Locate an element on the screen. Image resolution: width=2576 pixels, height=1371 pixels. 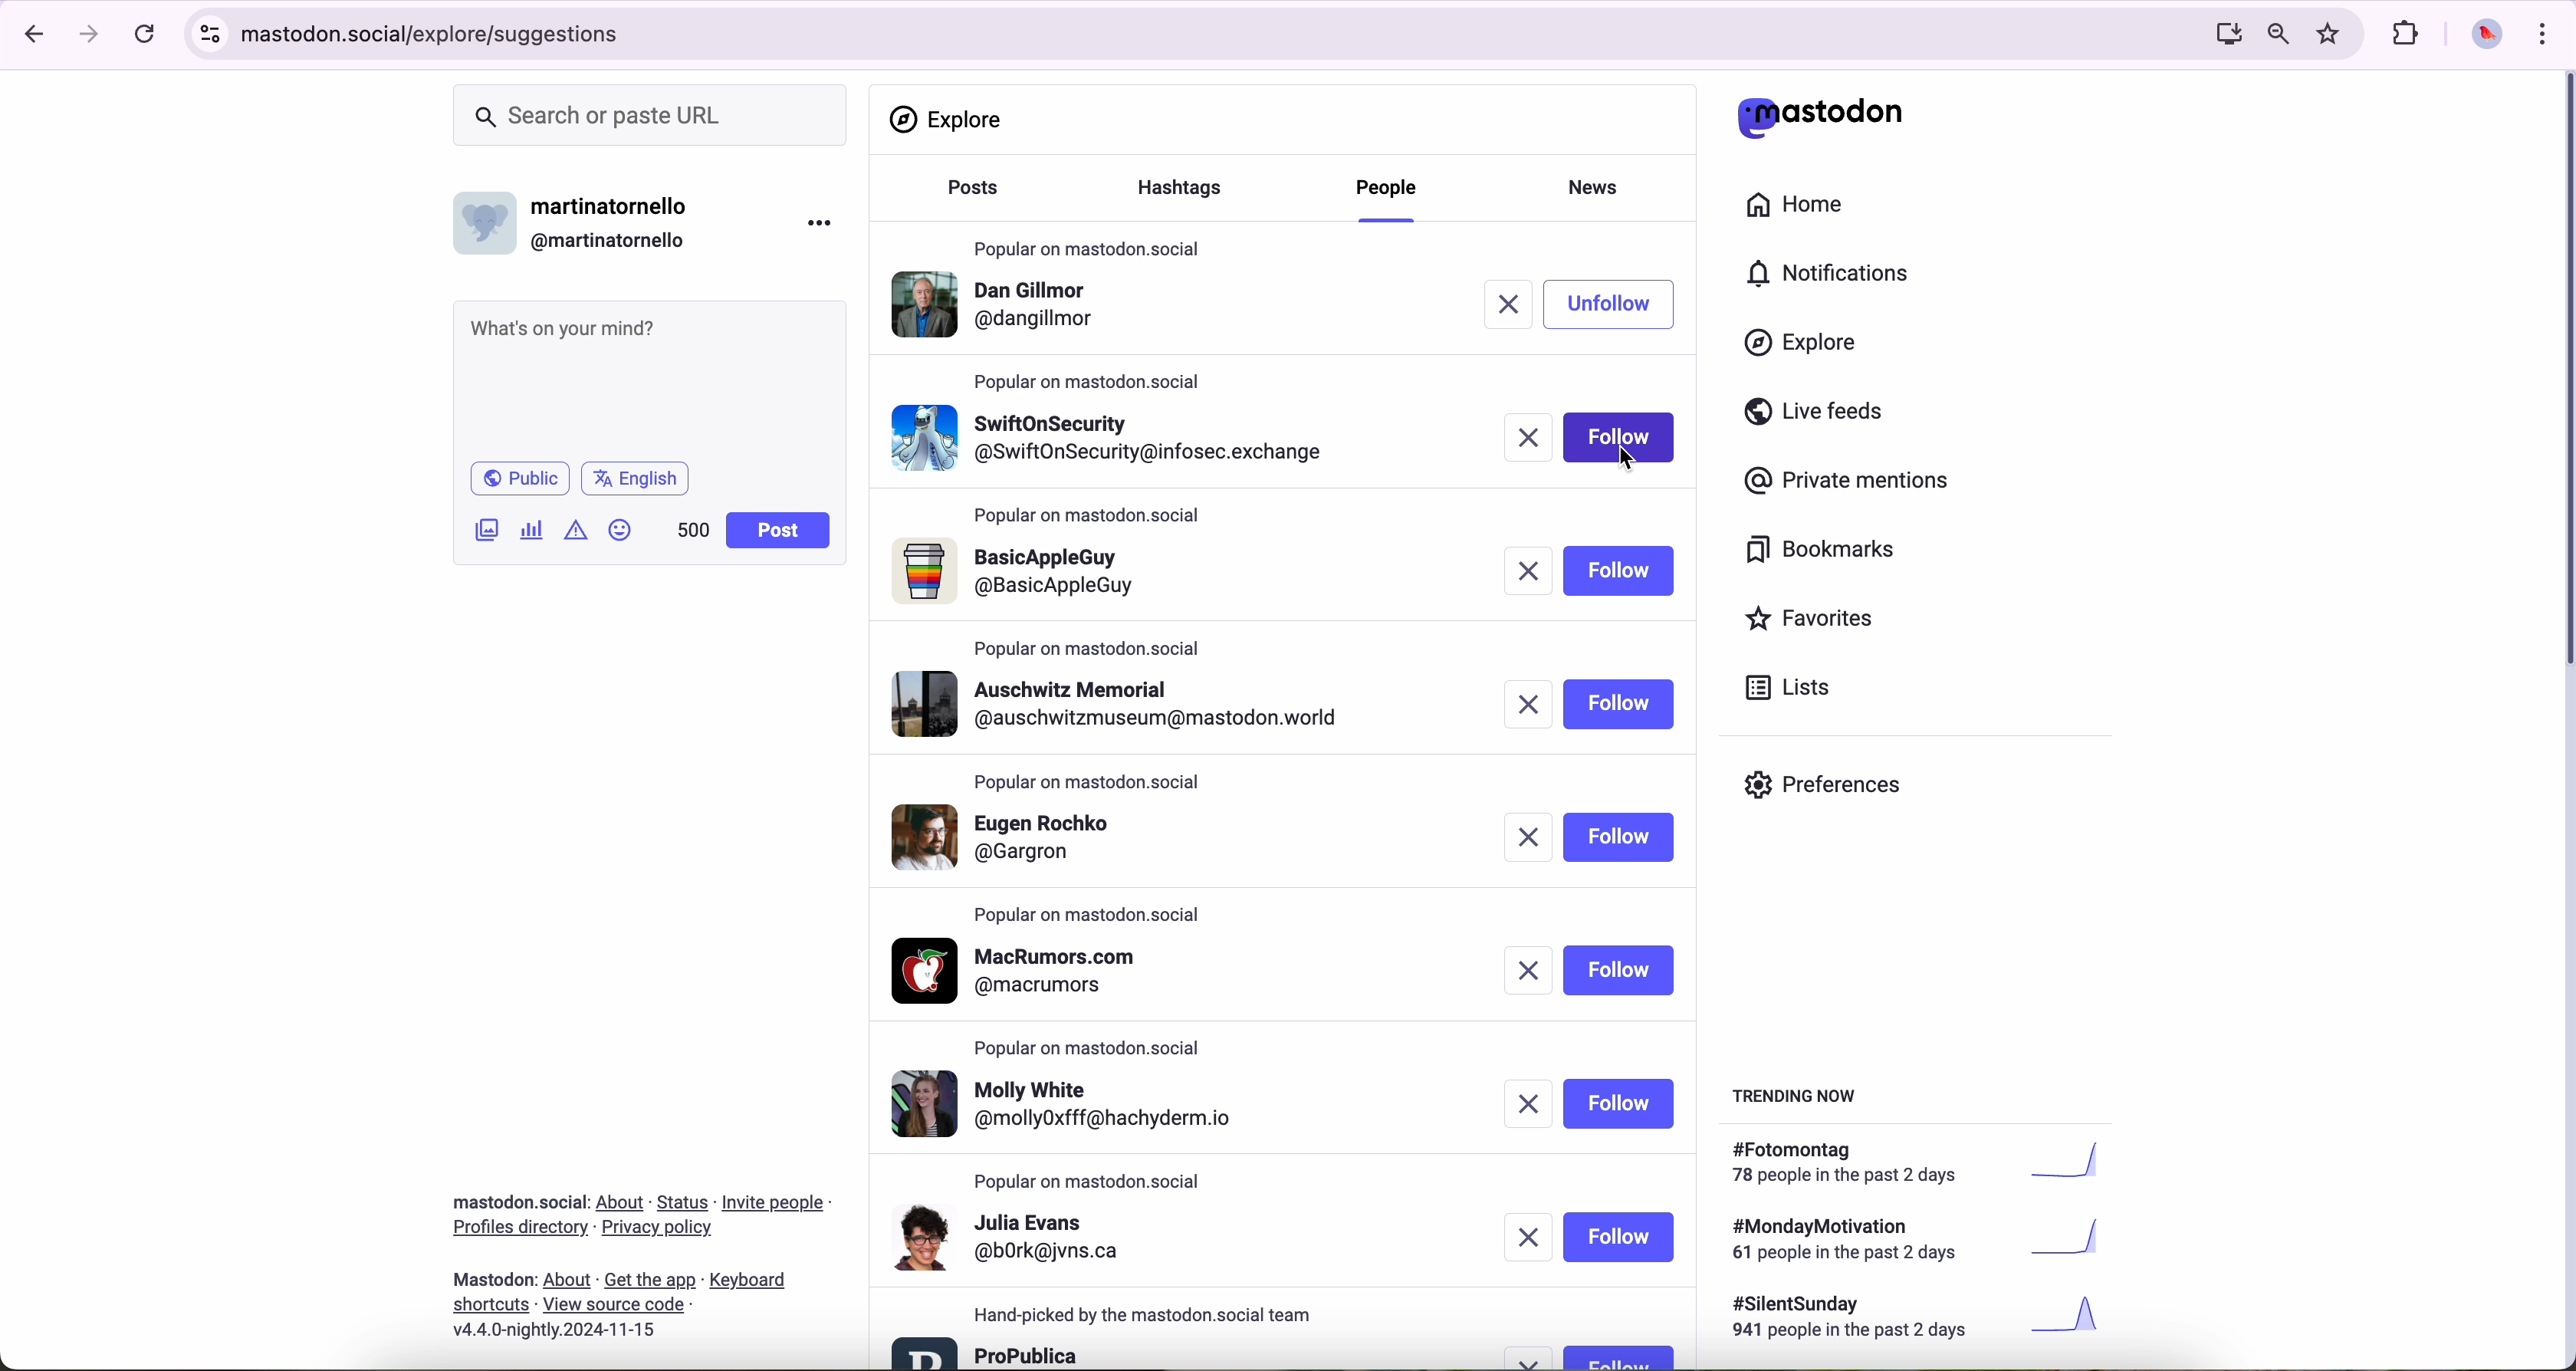
zoom out is located at coordinates (2276, 32).